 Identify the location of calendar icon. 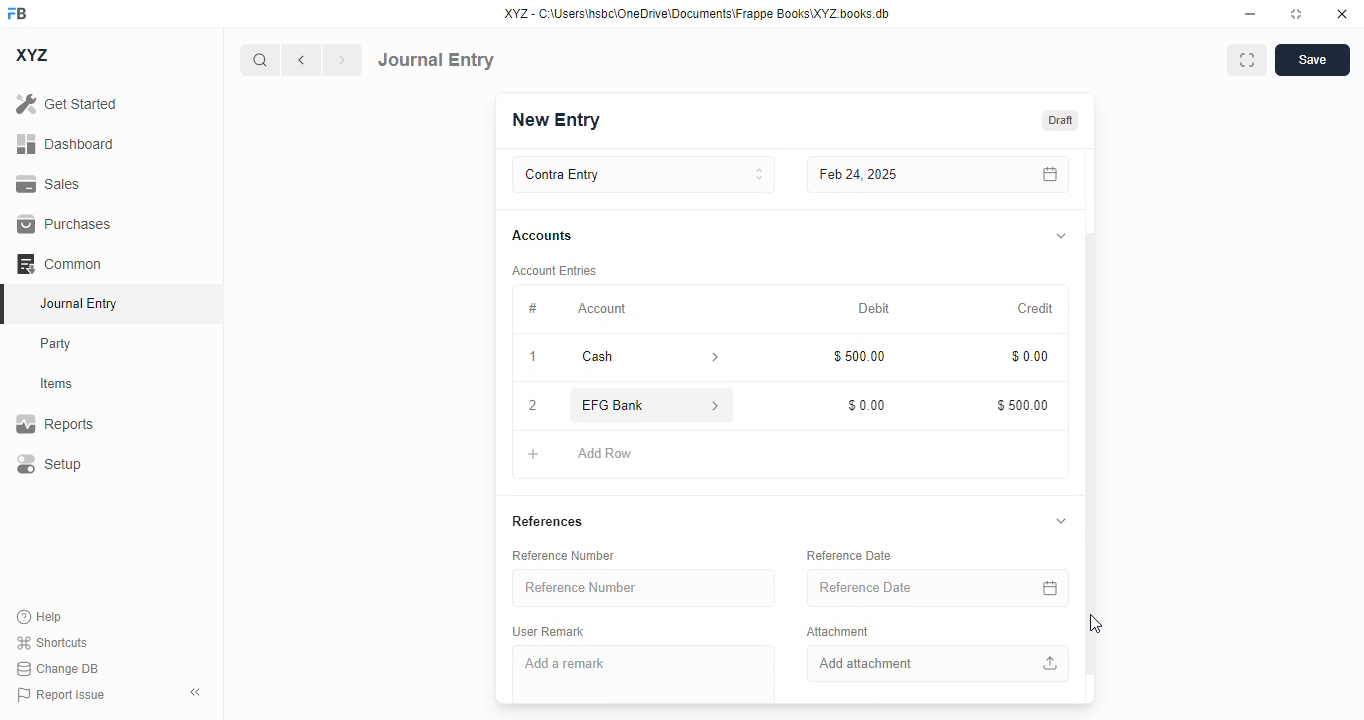
(1046, 175).